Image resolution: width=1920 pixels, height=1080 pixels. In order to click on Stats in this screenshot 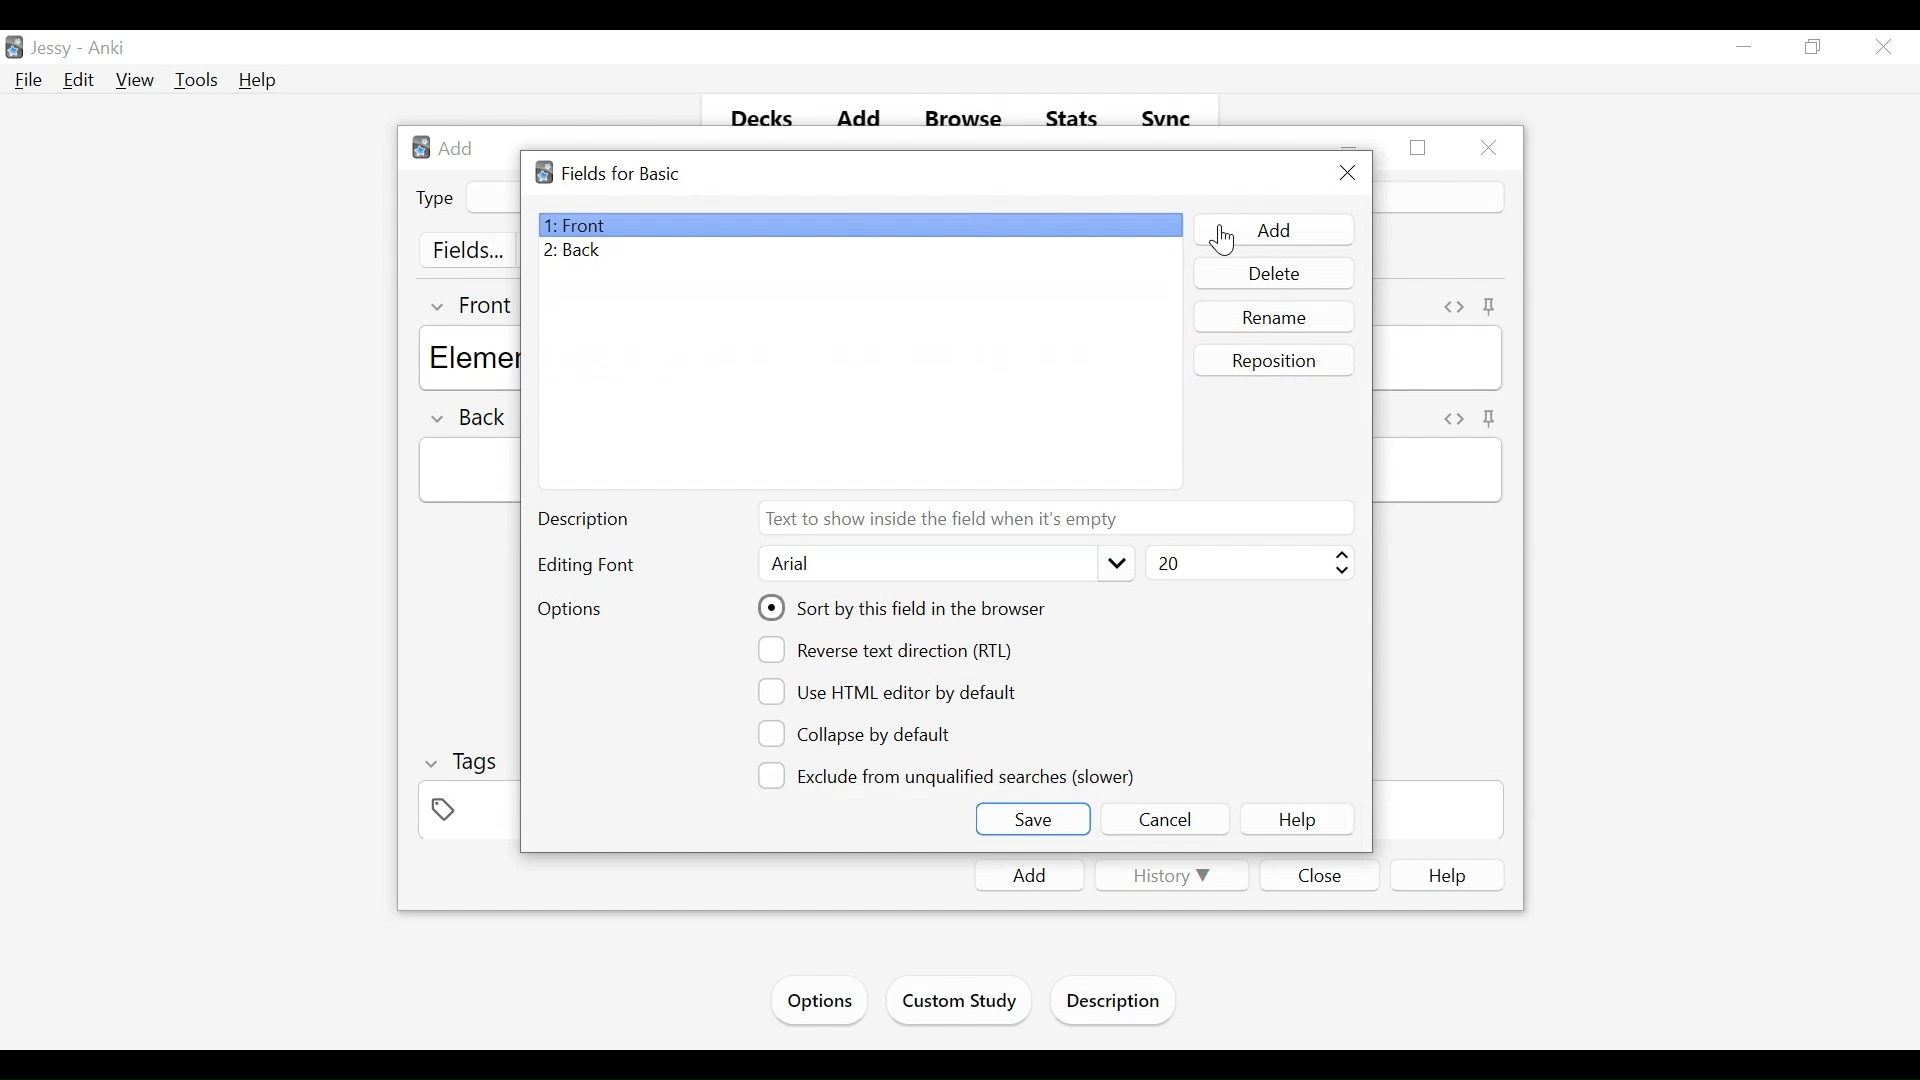, I will do `click(1073, 119)`.